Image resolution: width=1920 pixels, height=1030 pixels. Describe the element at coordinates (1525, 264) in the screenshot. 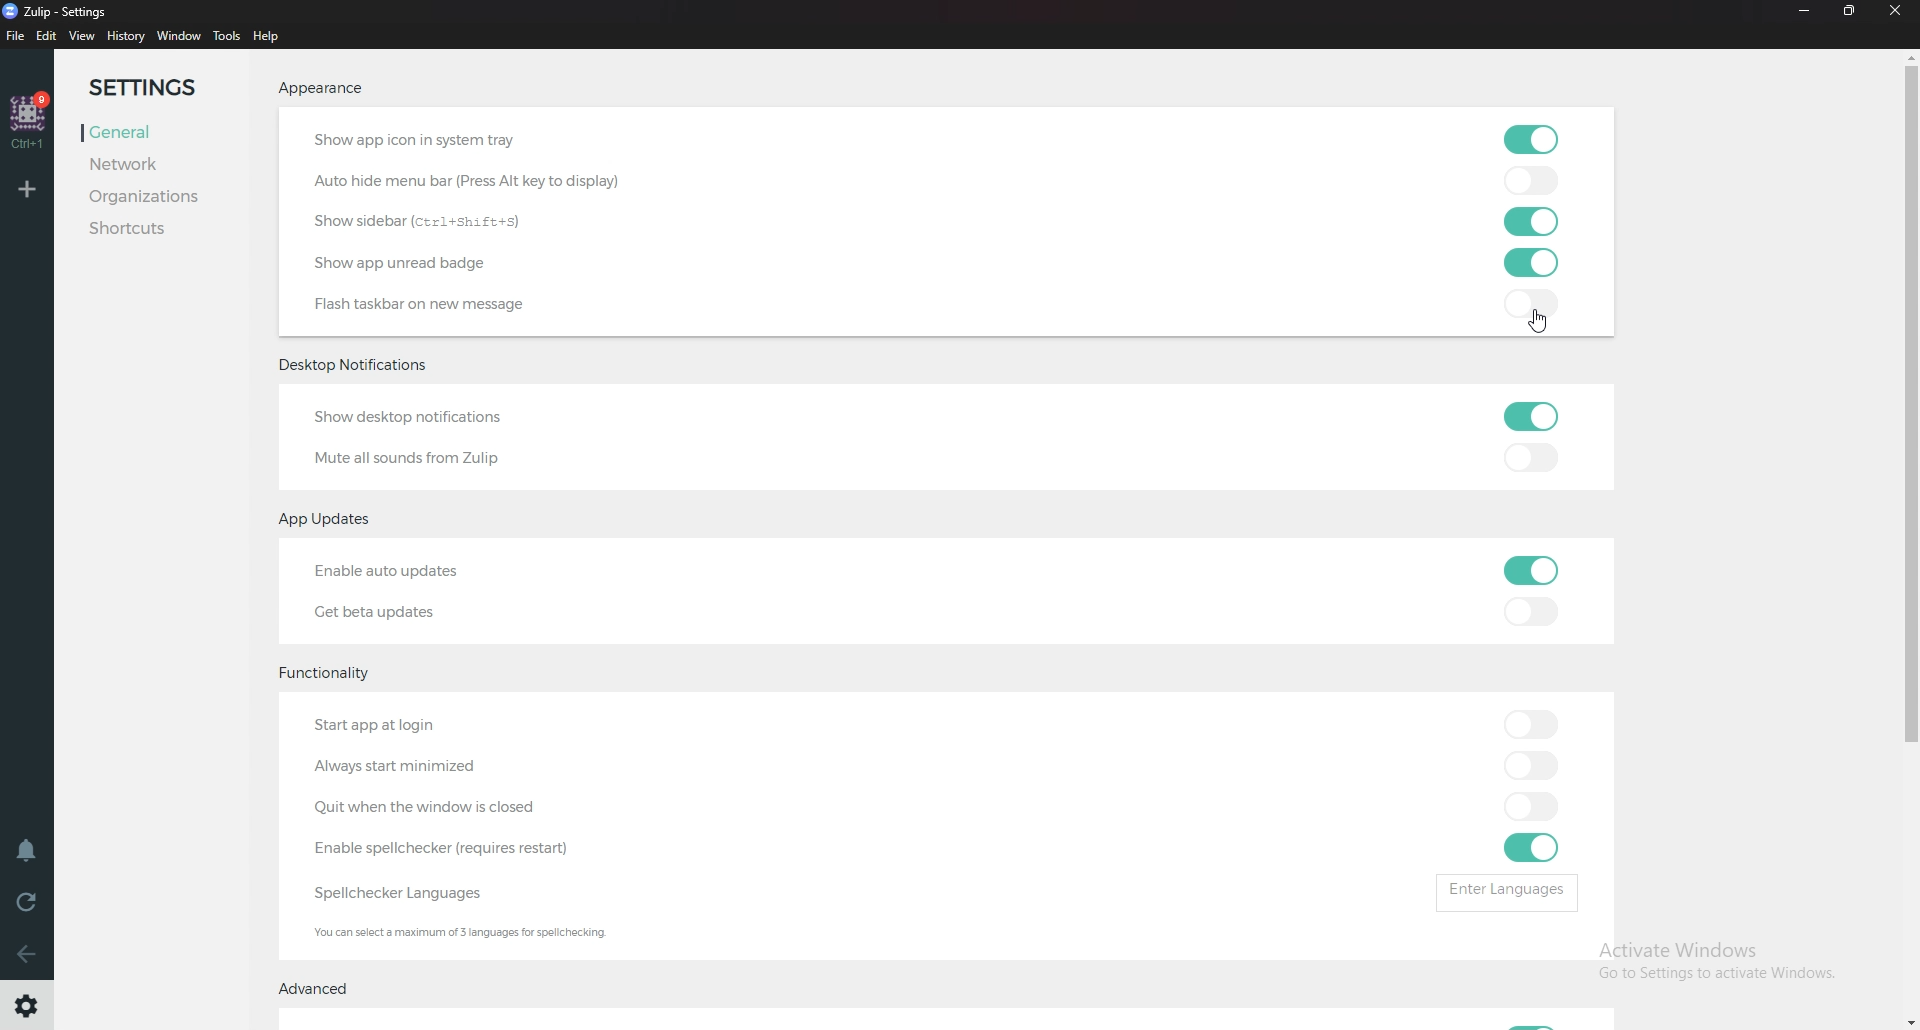

I see `toggle` at that location.